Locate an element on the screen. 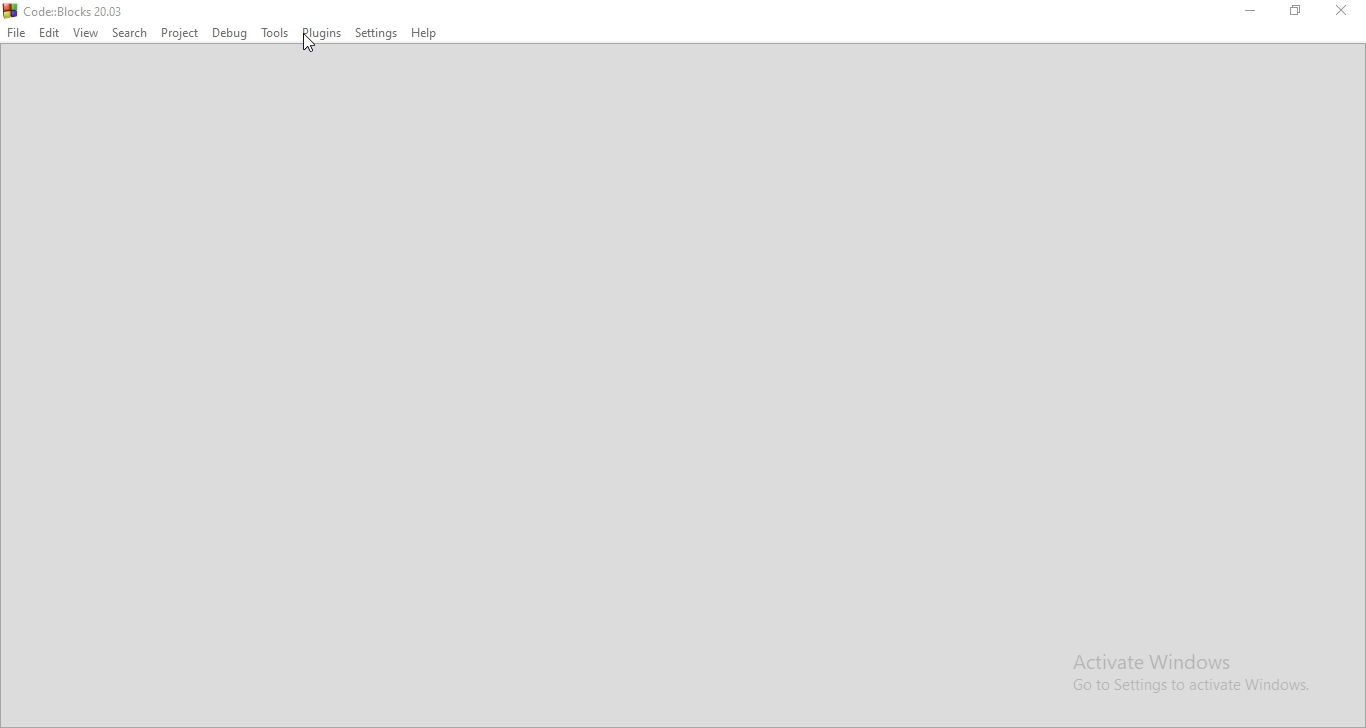  Project is located at coordinates (179, 33).